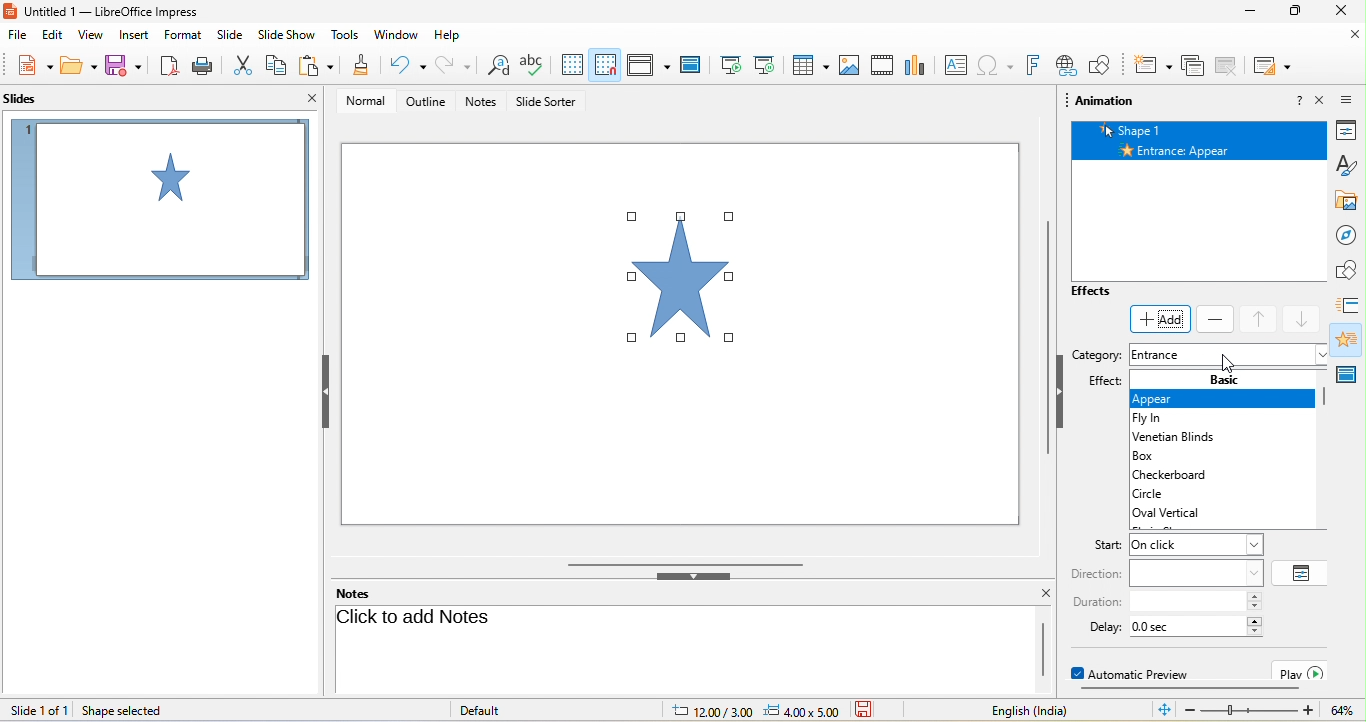 The image size is (1366, 722). Describe the element at coordinates (1097, 357) in the screenshot. I see `category` at that location.